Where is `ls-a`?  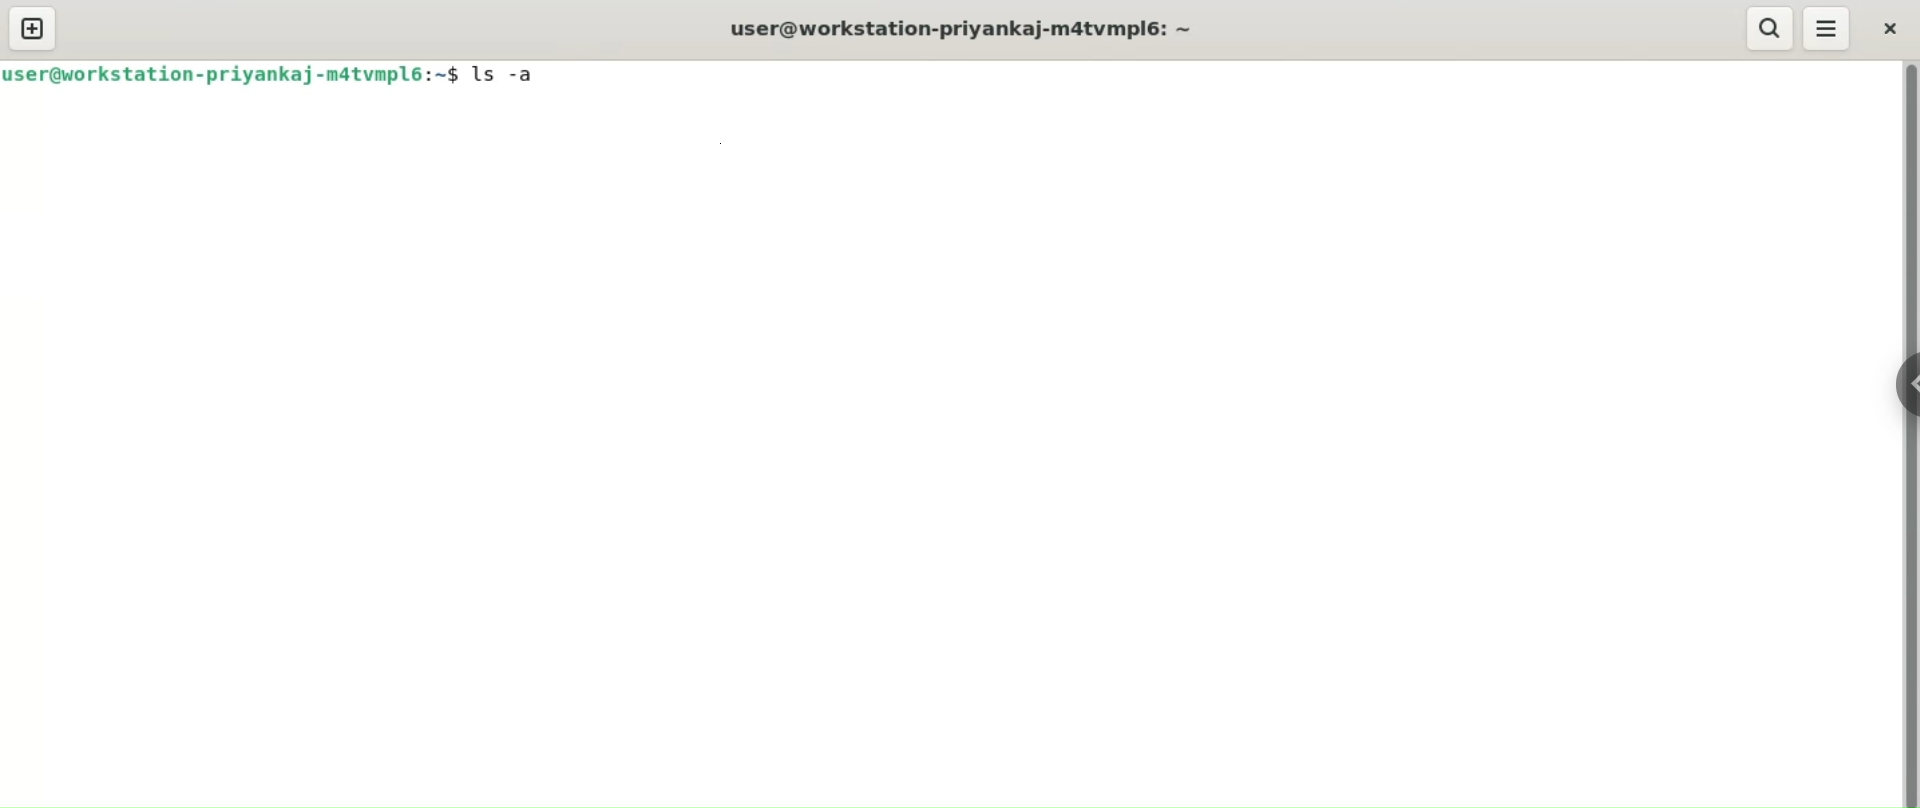 ls-a is located at coordinates (507, 73).